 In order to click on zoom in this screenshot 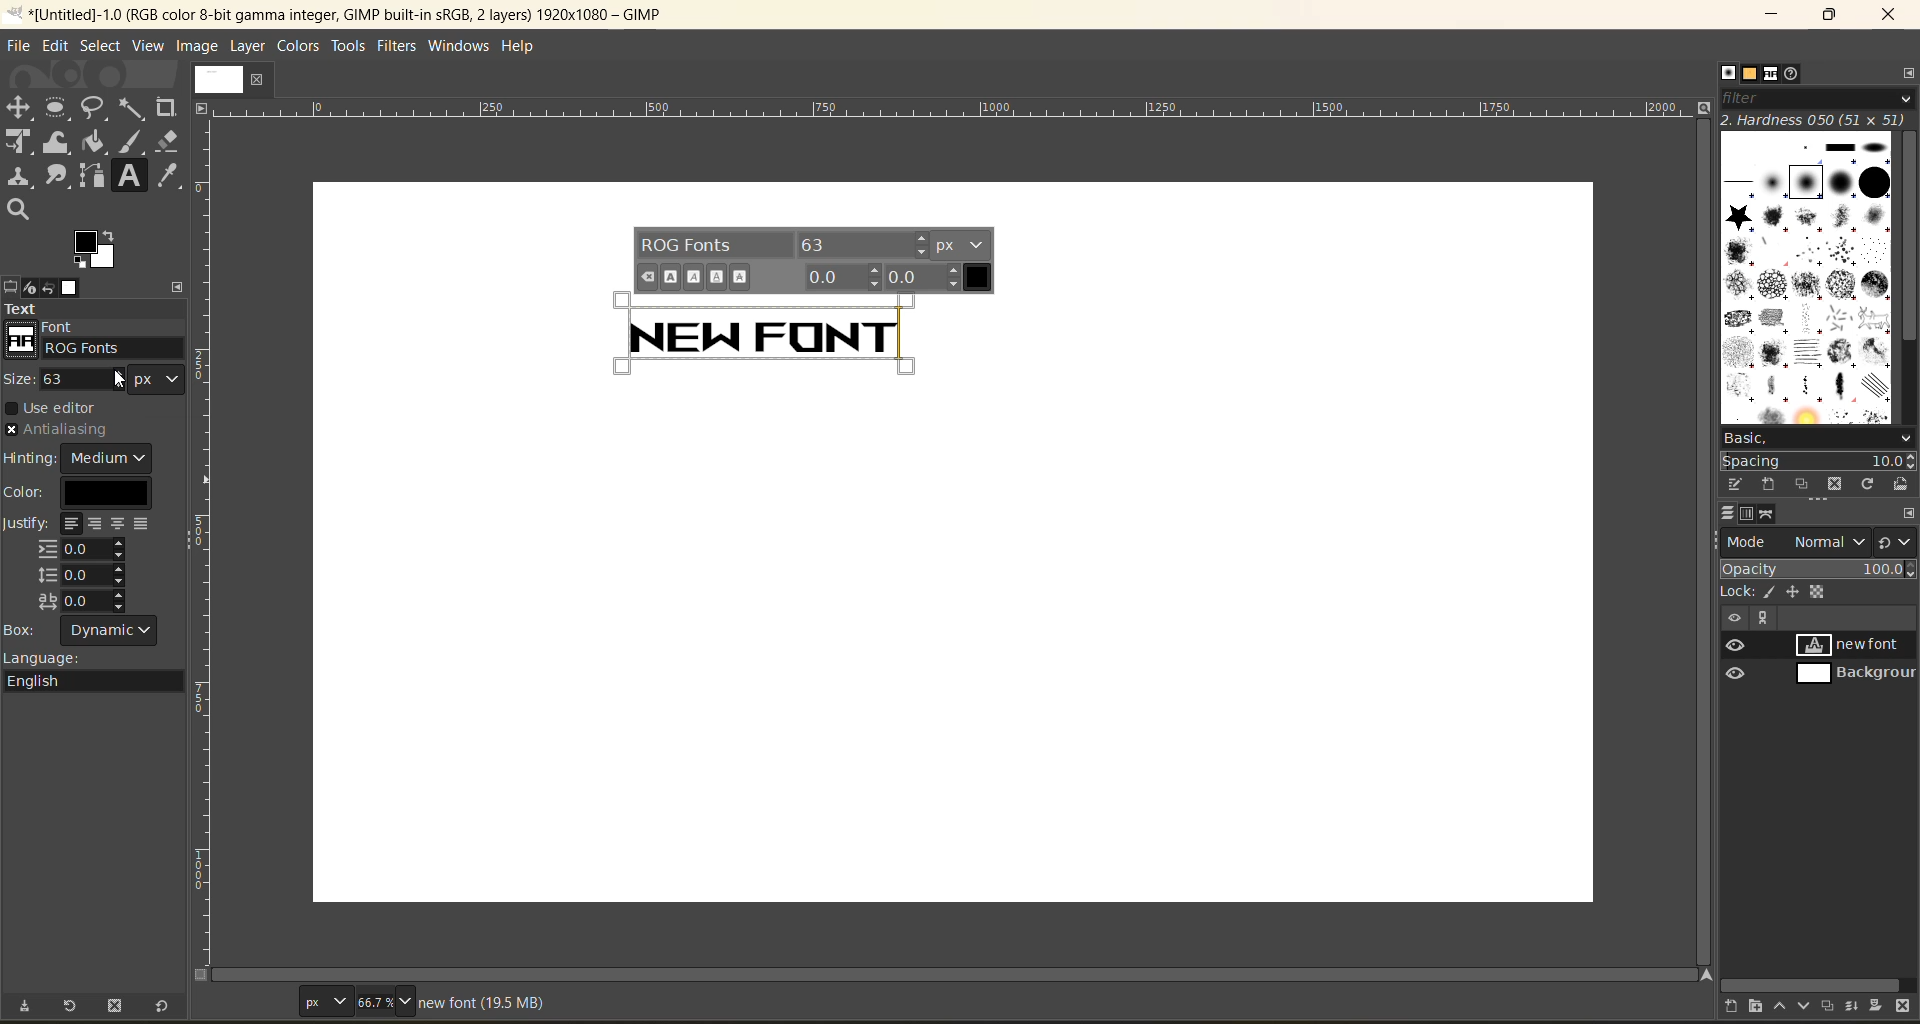, I will do `click(383, 995)`.